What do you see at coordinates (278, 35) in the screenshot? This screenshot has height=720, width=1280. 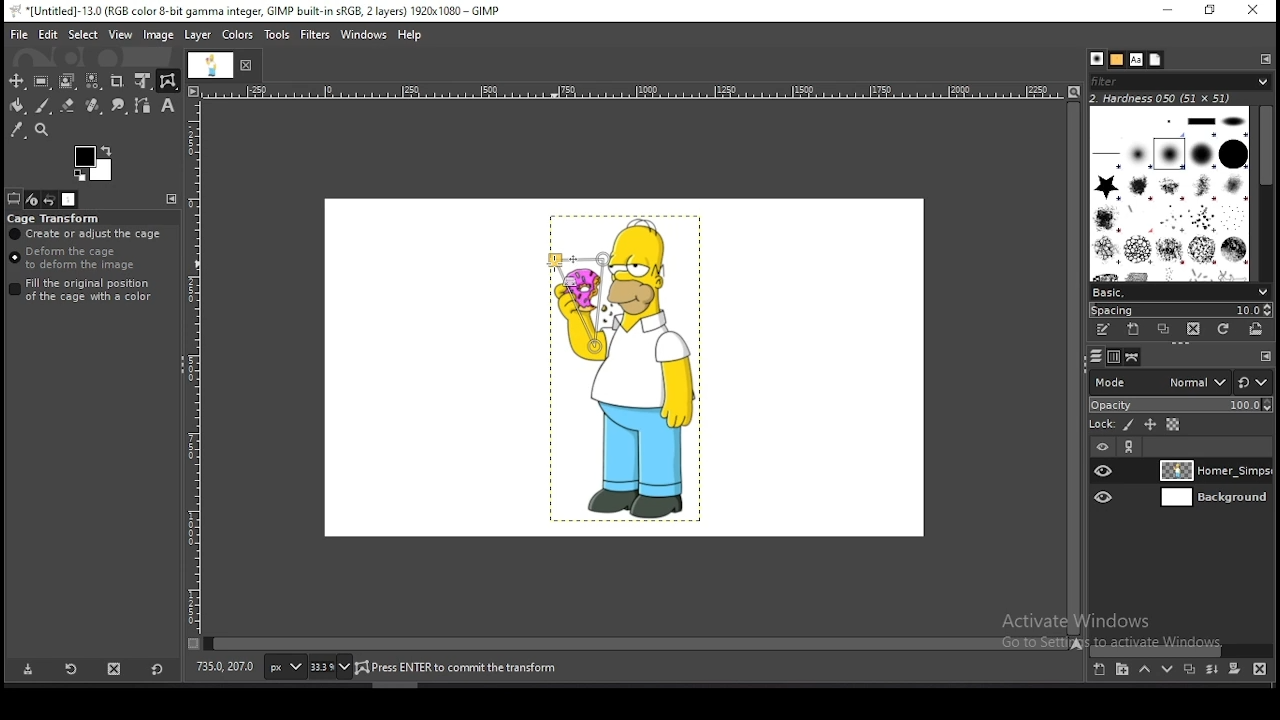 I see `tools` at bounding box center [278, 35].